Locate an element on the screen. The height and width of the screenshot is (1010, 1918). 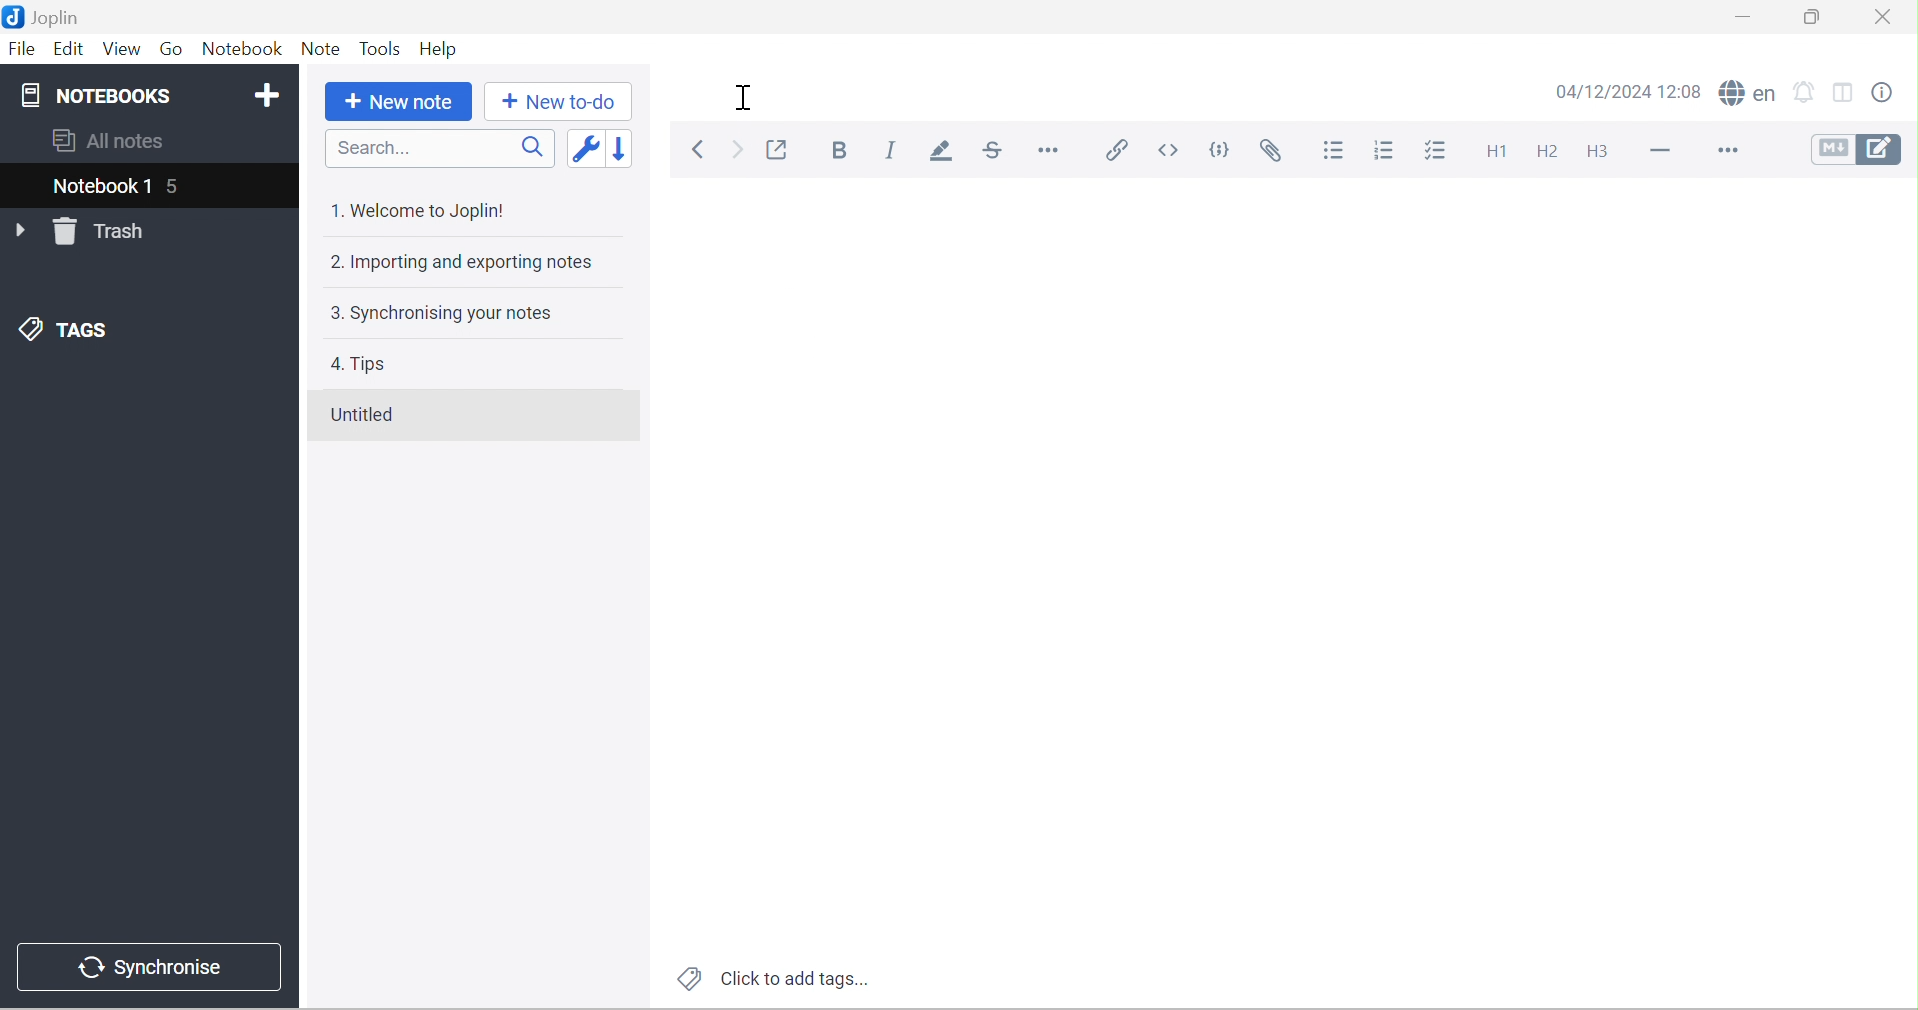
More is located at coordinates (1726, 151).